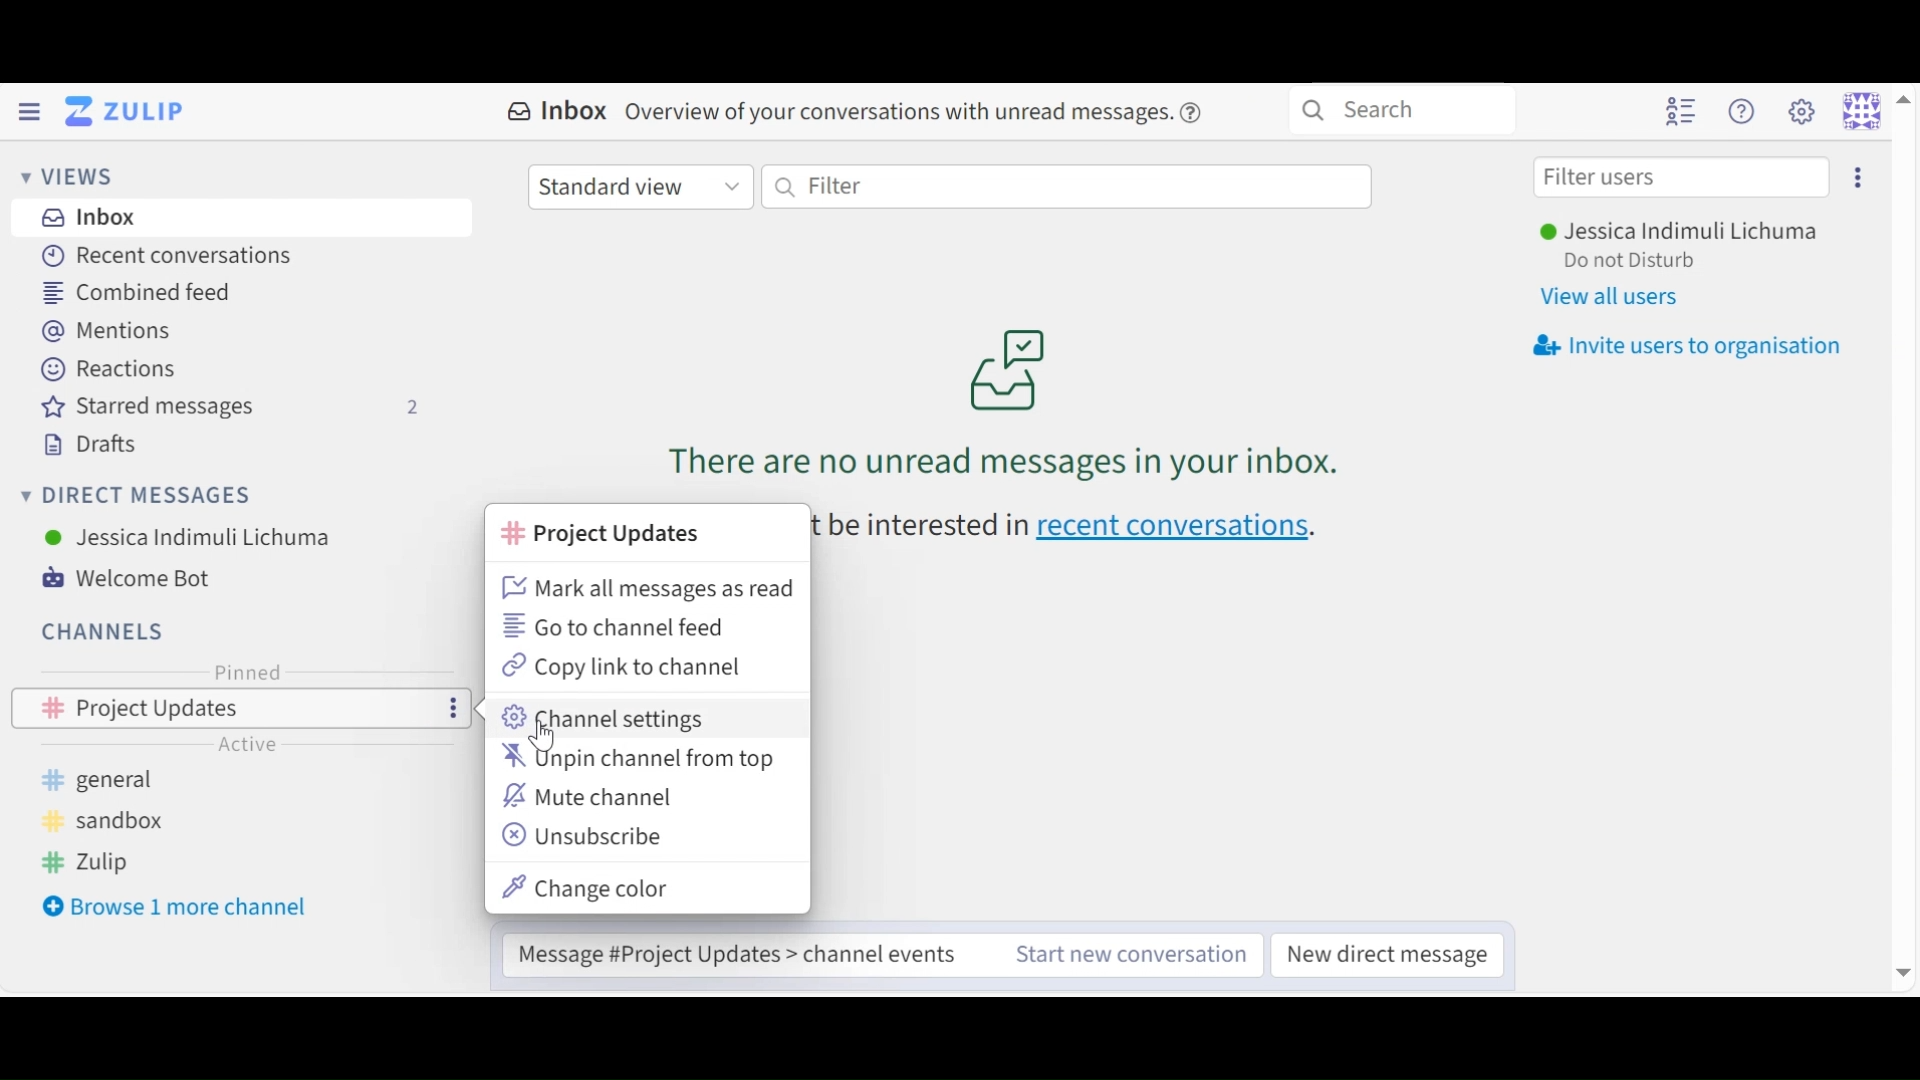 The image size is (1920, 1080). Describe the element at coordinates (583, 836) in the screenshot. I see `Unsubscribe` at that location.